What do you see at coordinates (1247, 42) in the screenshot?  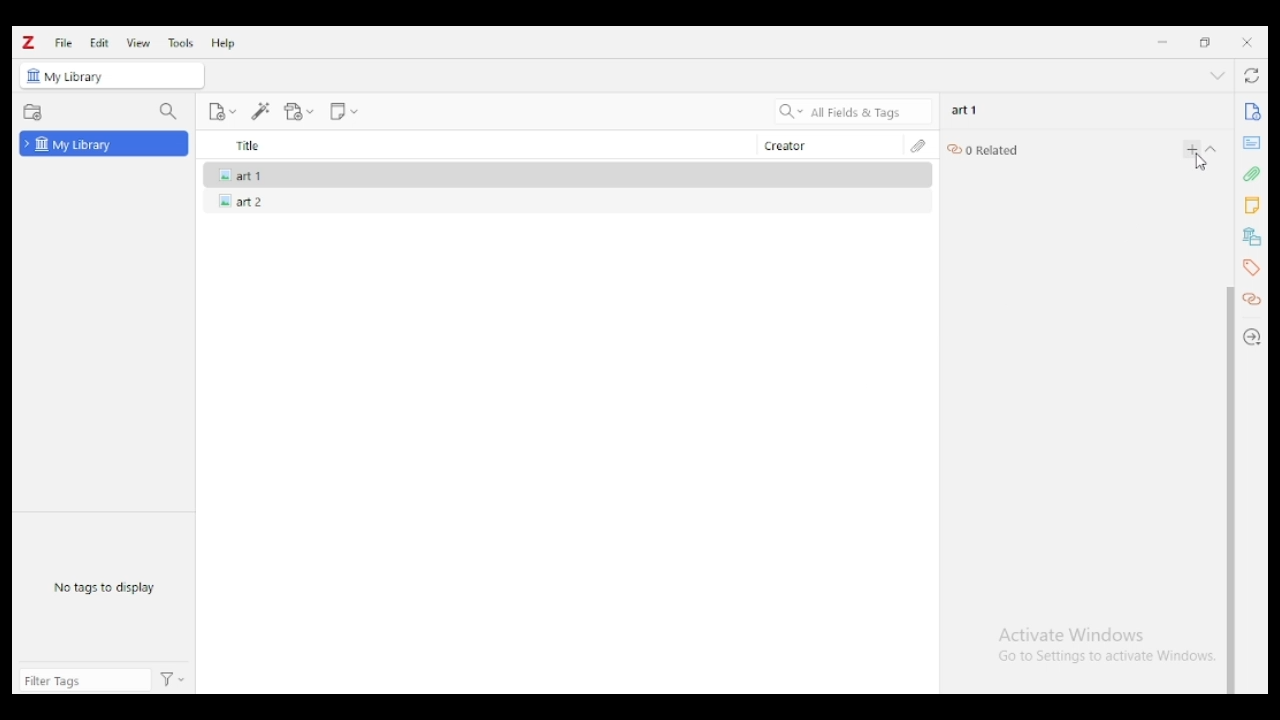 I see `close` at bounding box center [1247, 42].